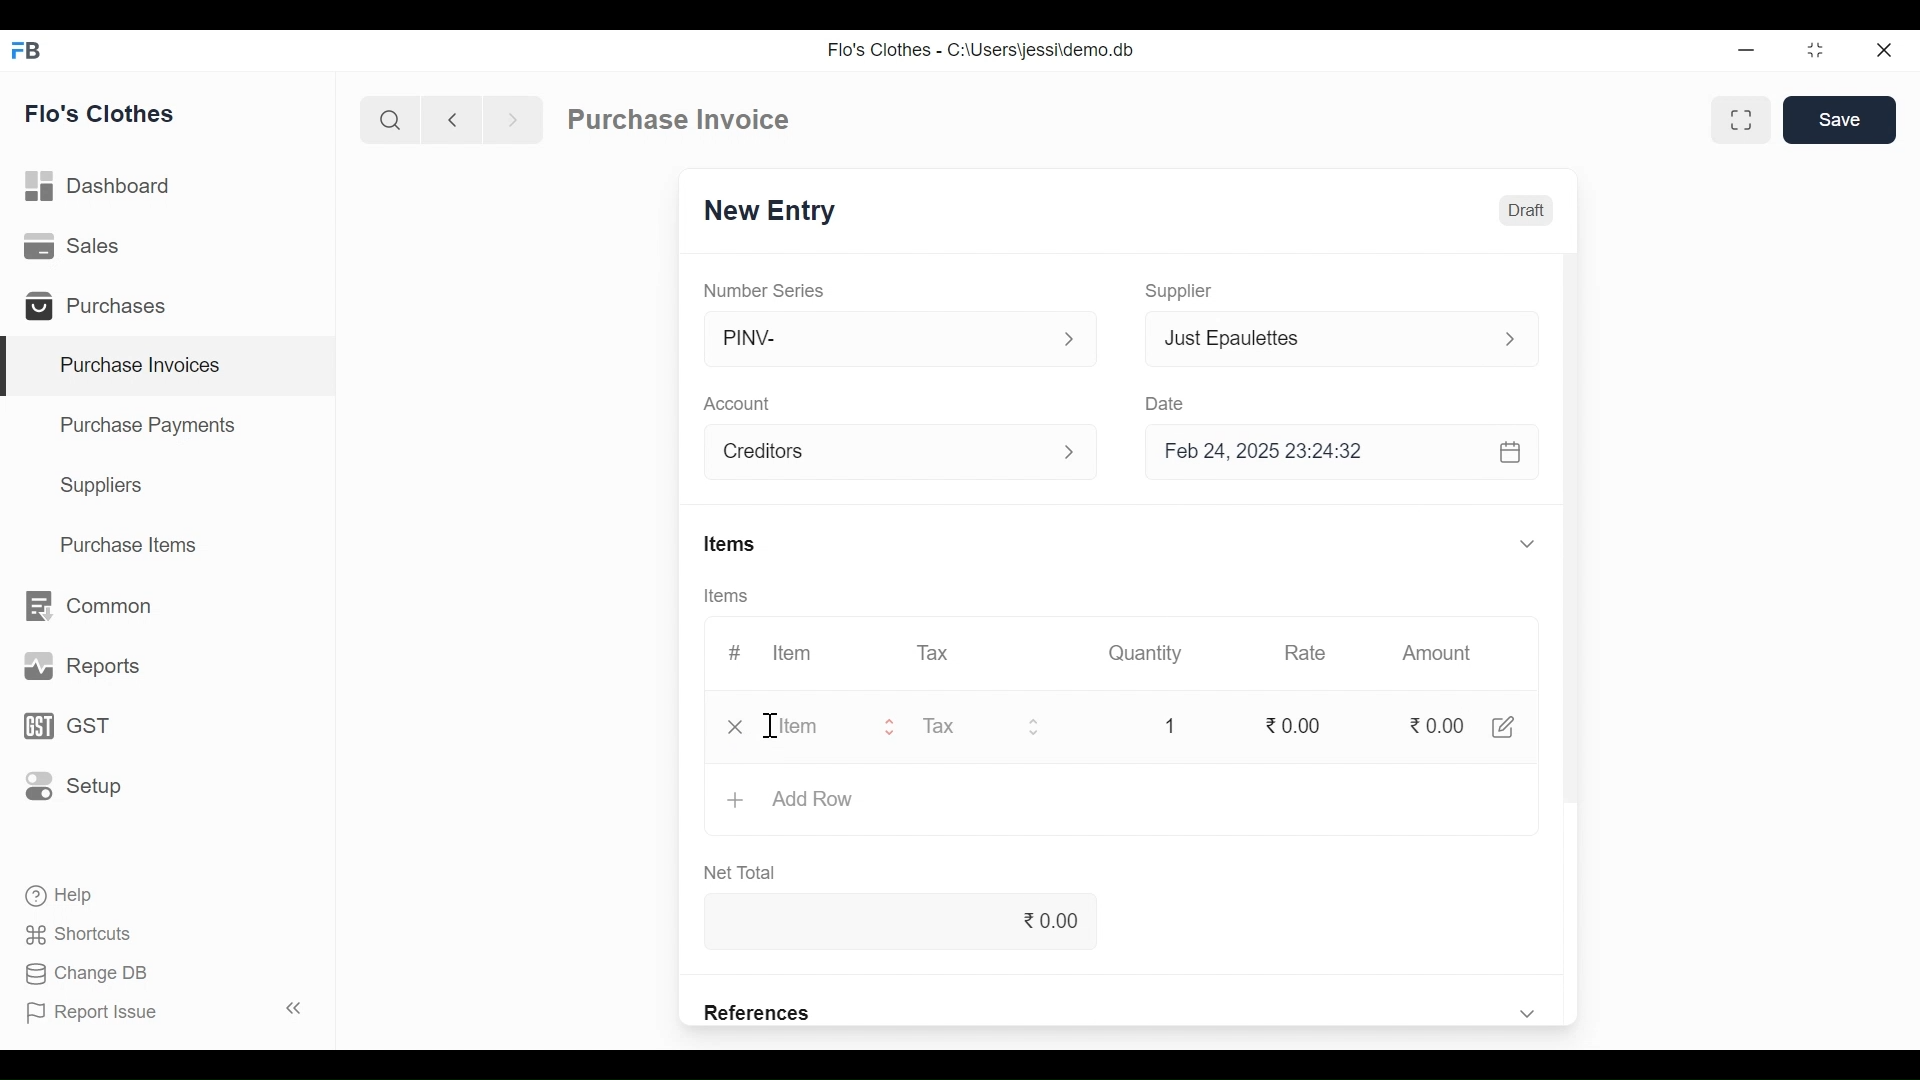  What do you see at coordinates (31, 52) in the screenshot?
I see `Frappe Desktop icon` at bounding box center [31, 52].